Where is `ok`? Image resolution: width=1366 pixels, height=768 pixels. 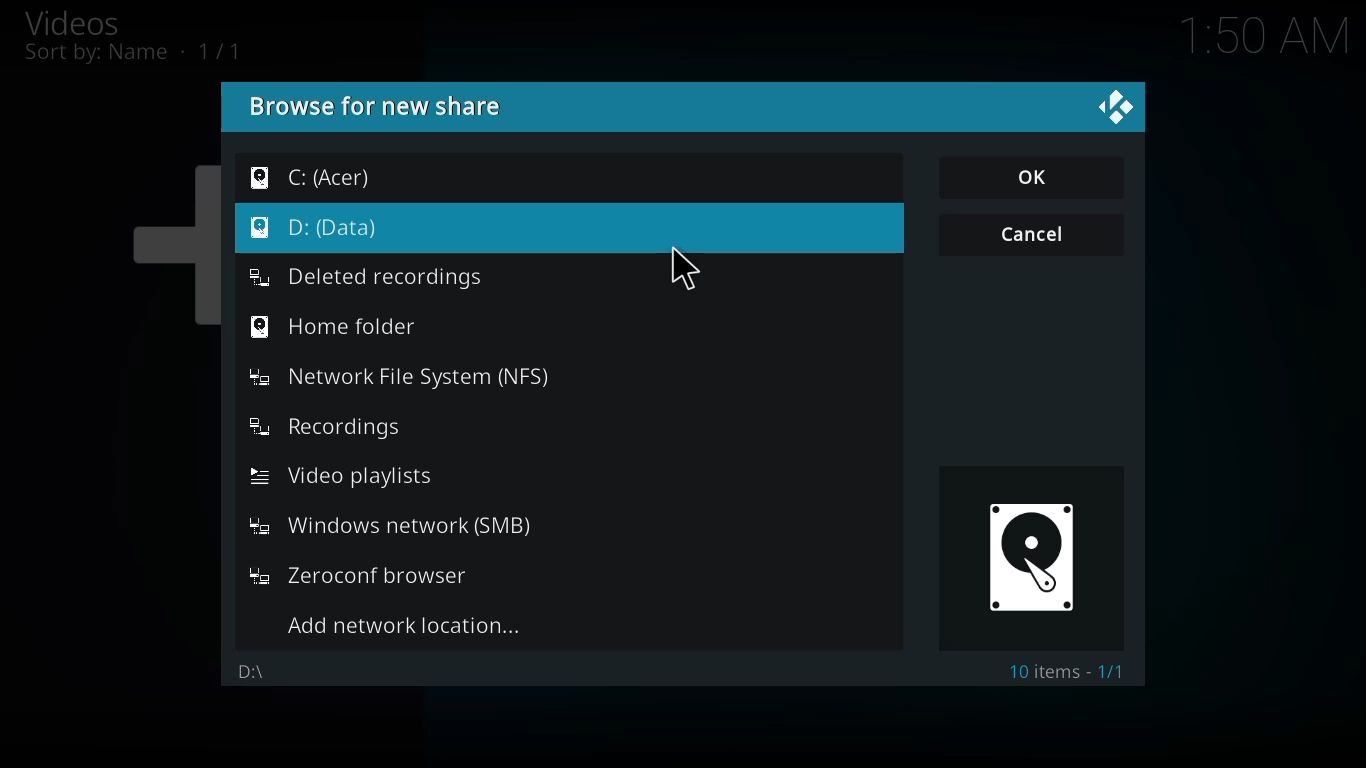 ok is located at coordinates (1026, 173).